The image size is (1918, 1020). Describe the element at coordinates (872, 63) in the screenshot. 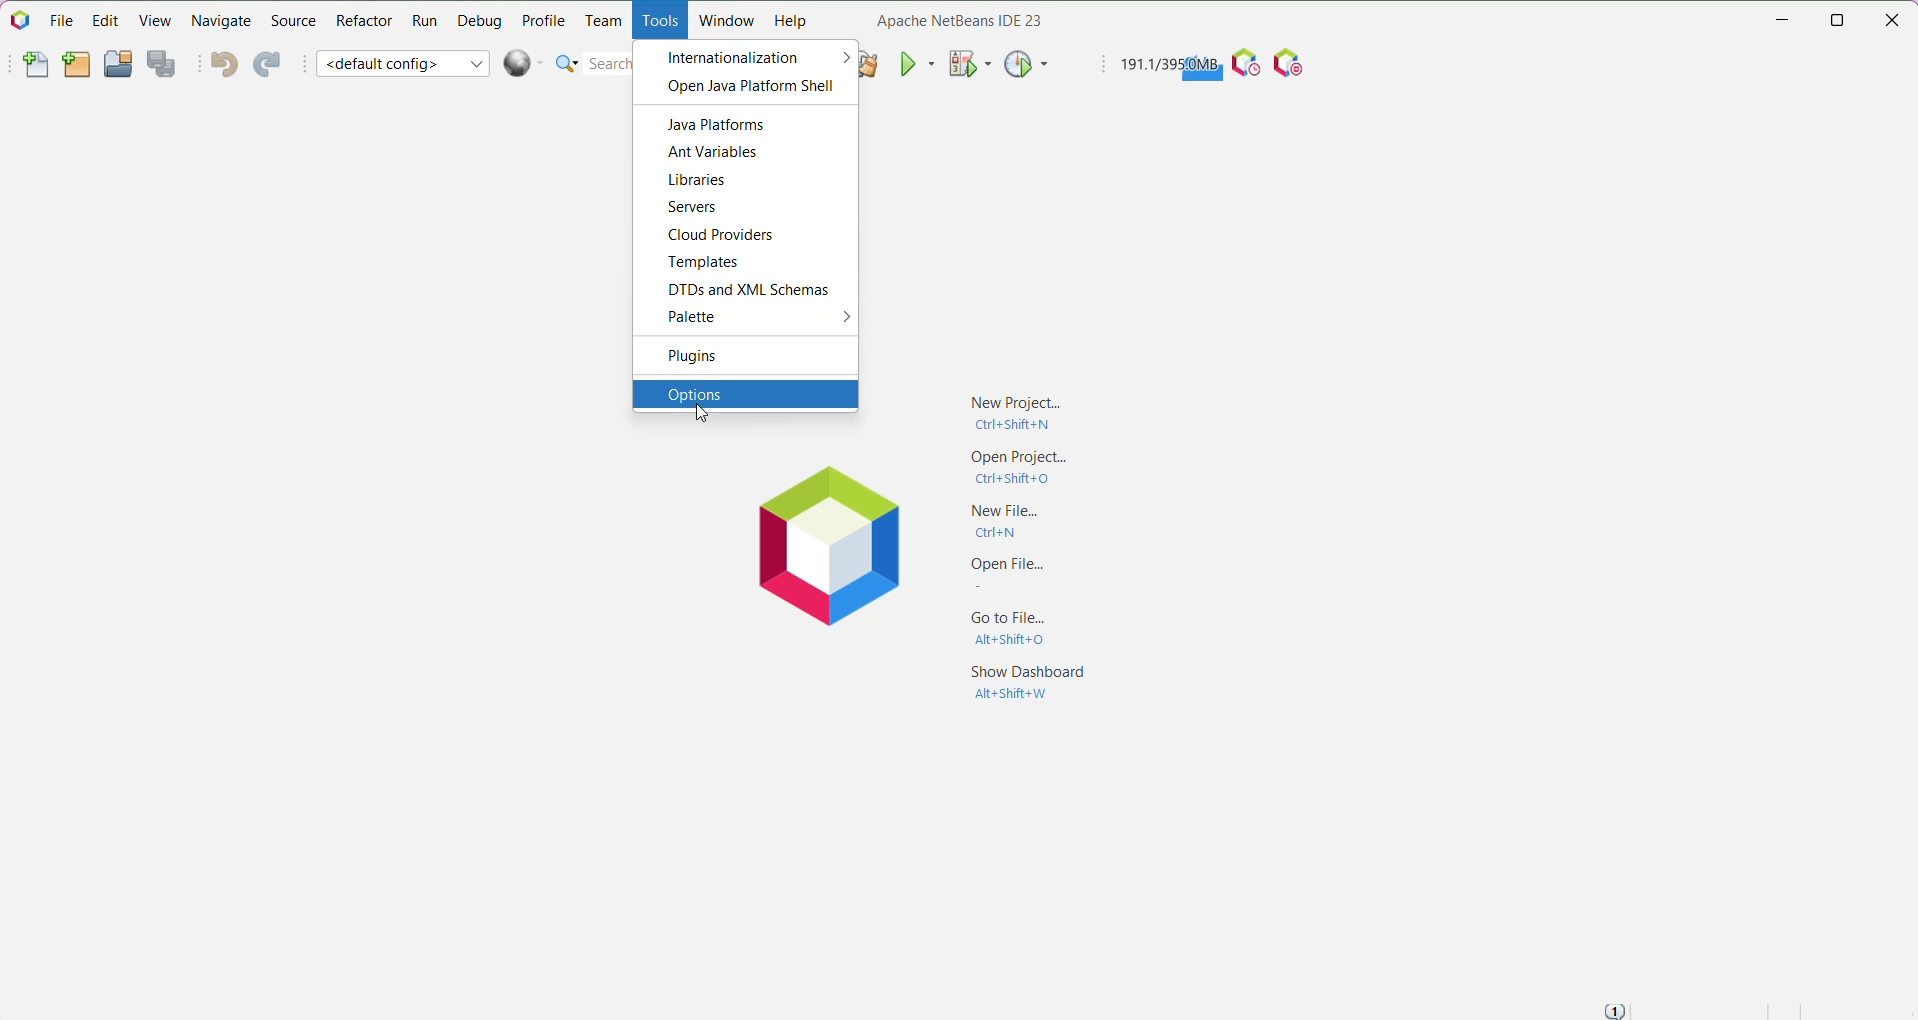

I see `Clean and Build Project` at that location.